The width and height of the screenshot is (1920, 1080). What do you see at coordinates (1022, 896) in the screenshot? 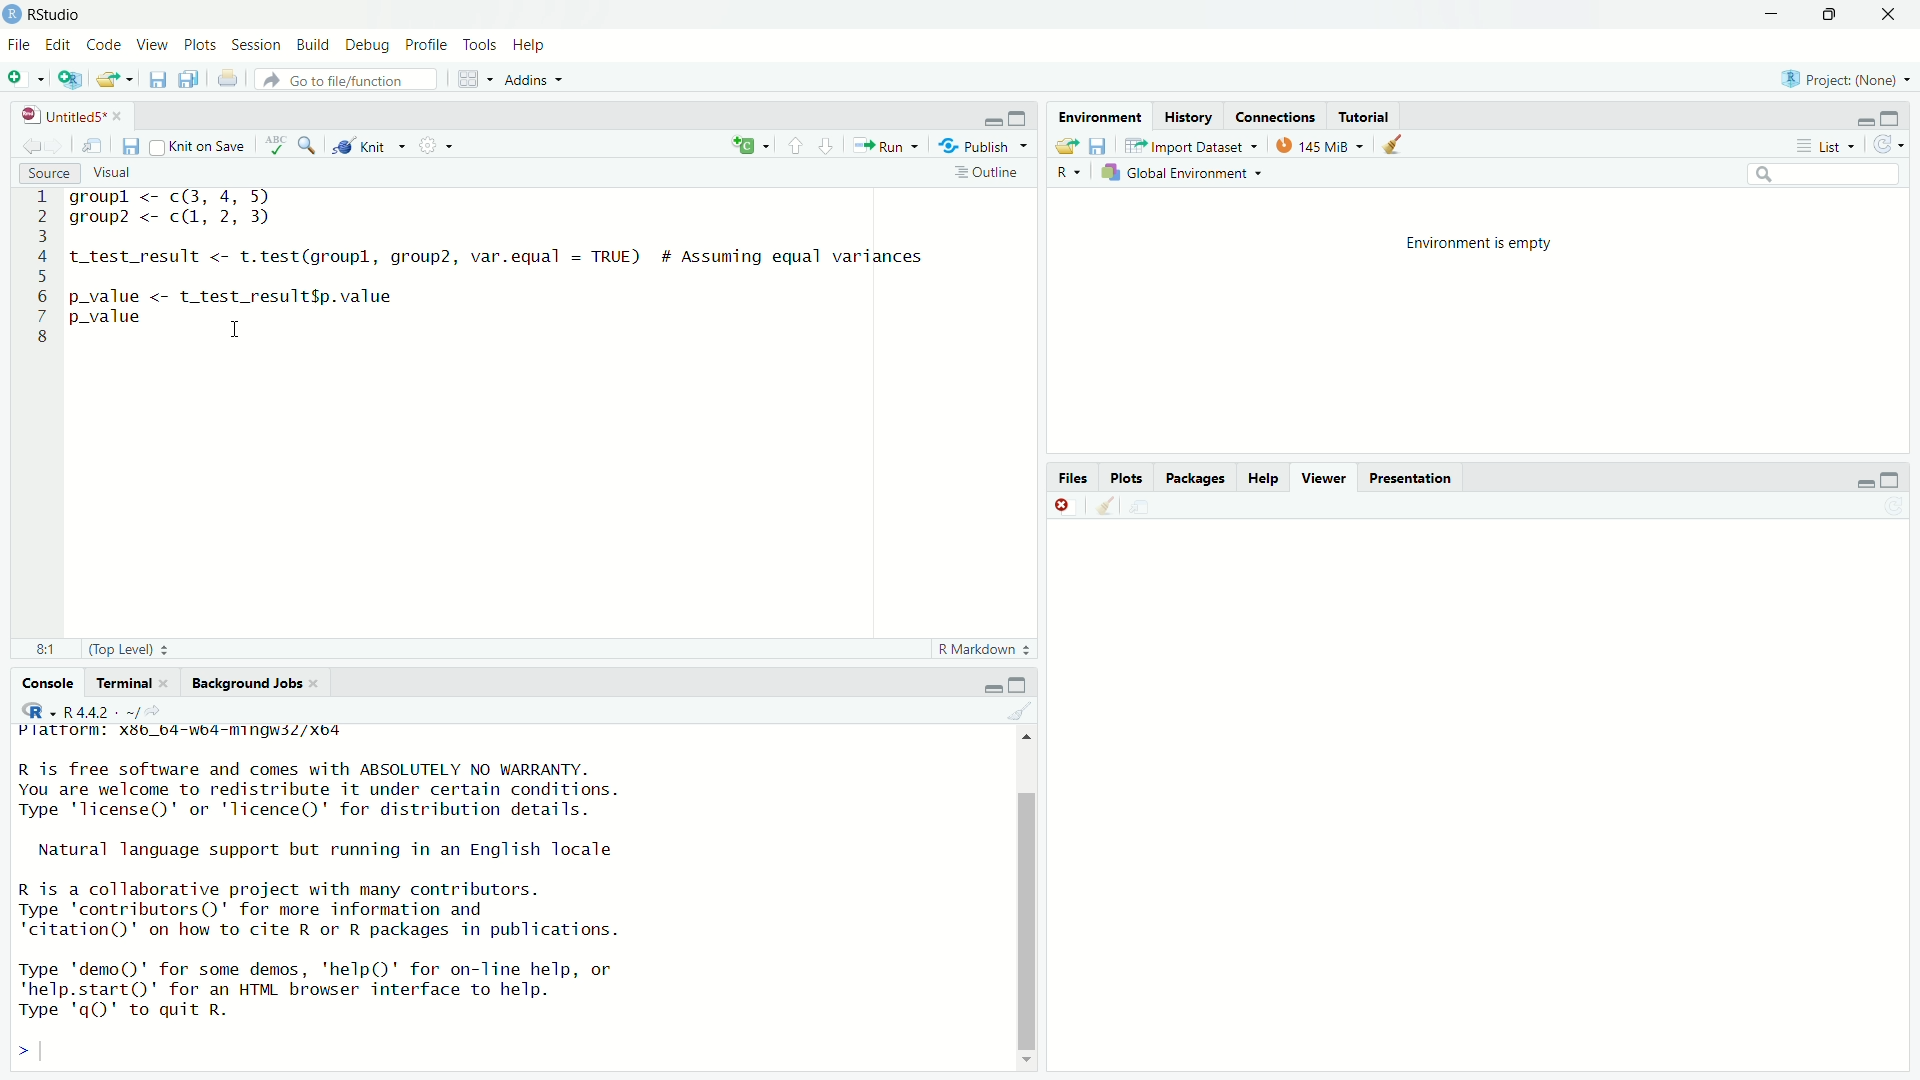
I see `scroll bar` at bounding box center [1022, 896].